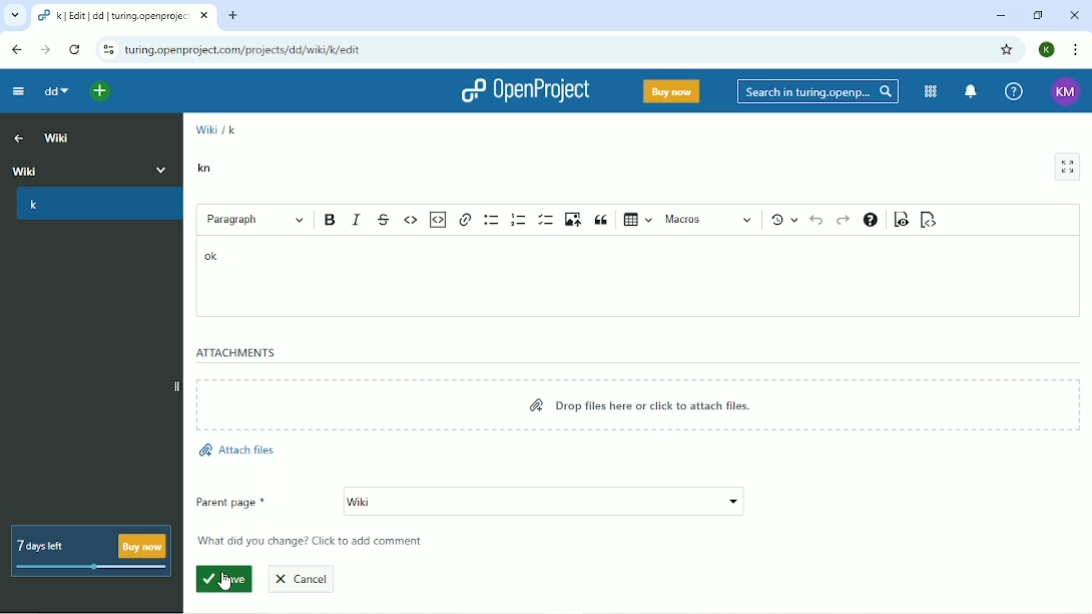 Image resolution: width=1092 pixels, height=614 pixels. I want to click on k, so click(34, 206).